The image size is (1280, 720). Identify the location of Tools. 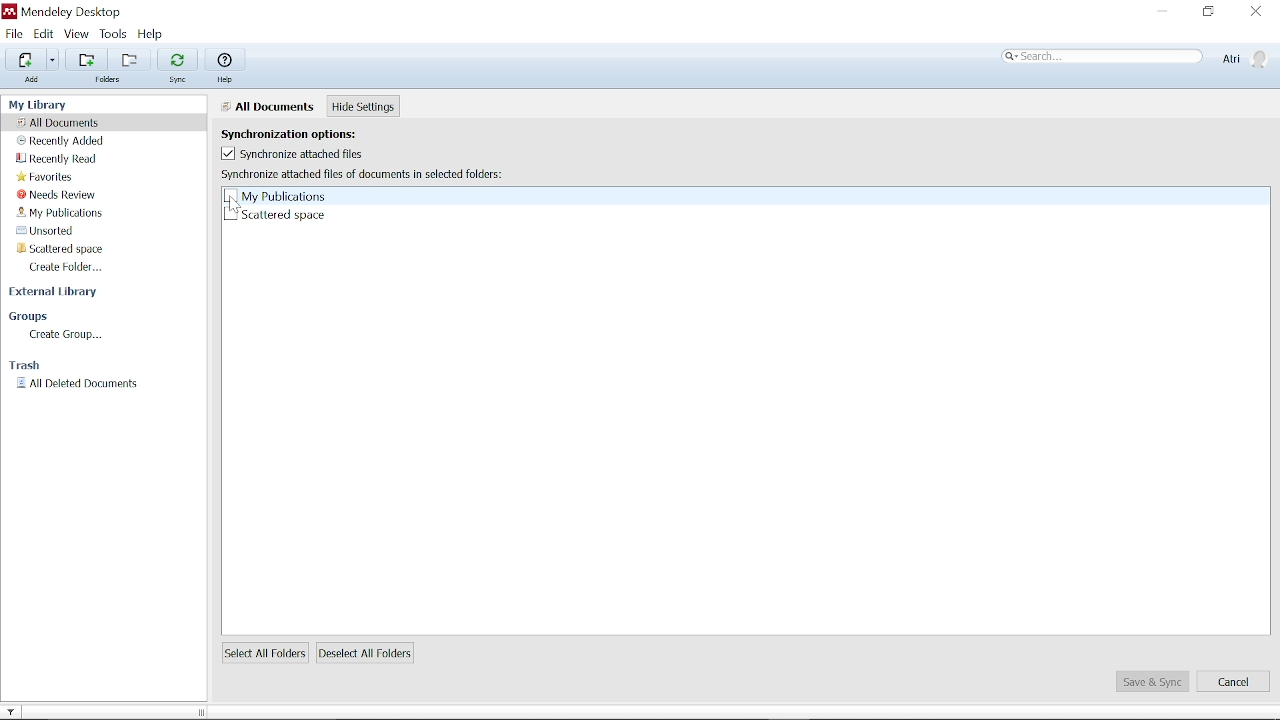
(115, 35).